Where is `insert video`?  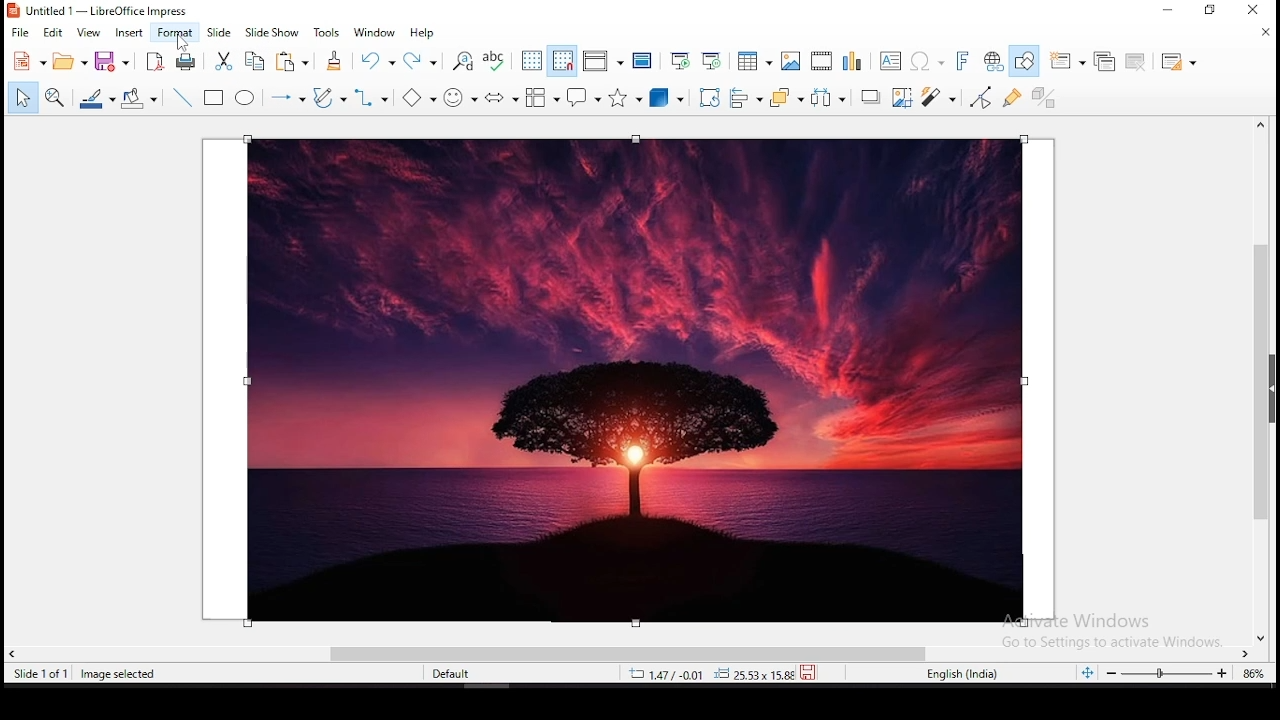
insert video is located at coordinates (821, 62).